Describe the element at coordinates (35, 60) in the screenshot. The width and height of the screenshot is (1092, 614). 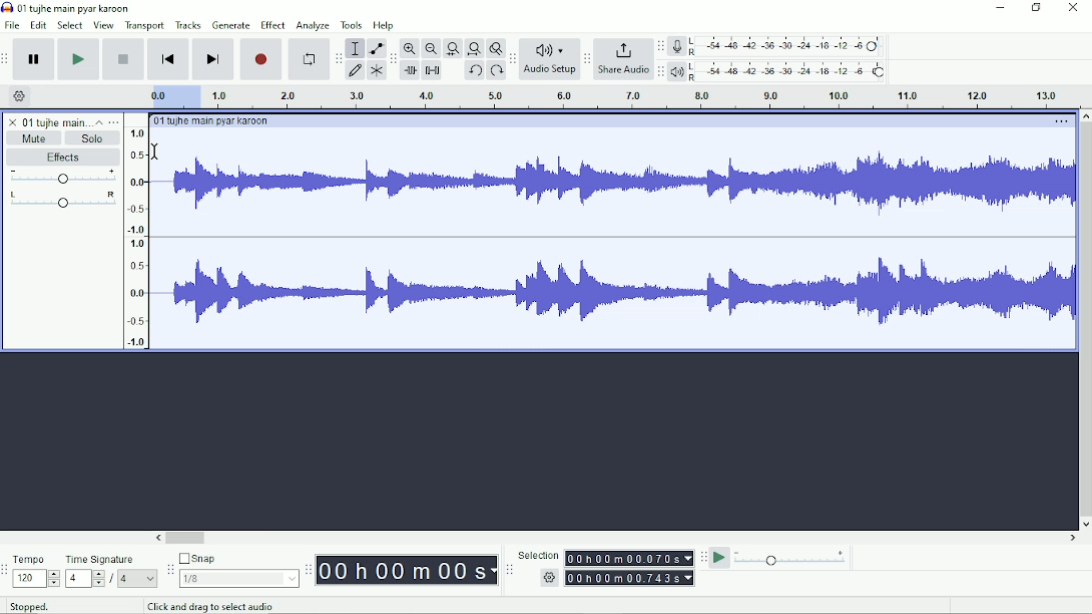
I see `Pause` at that location.